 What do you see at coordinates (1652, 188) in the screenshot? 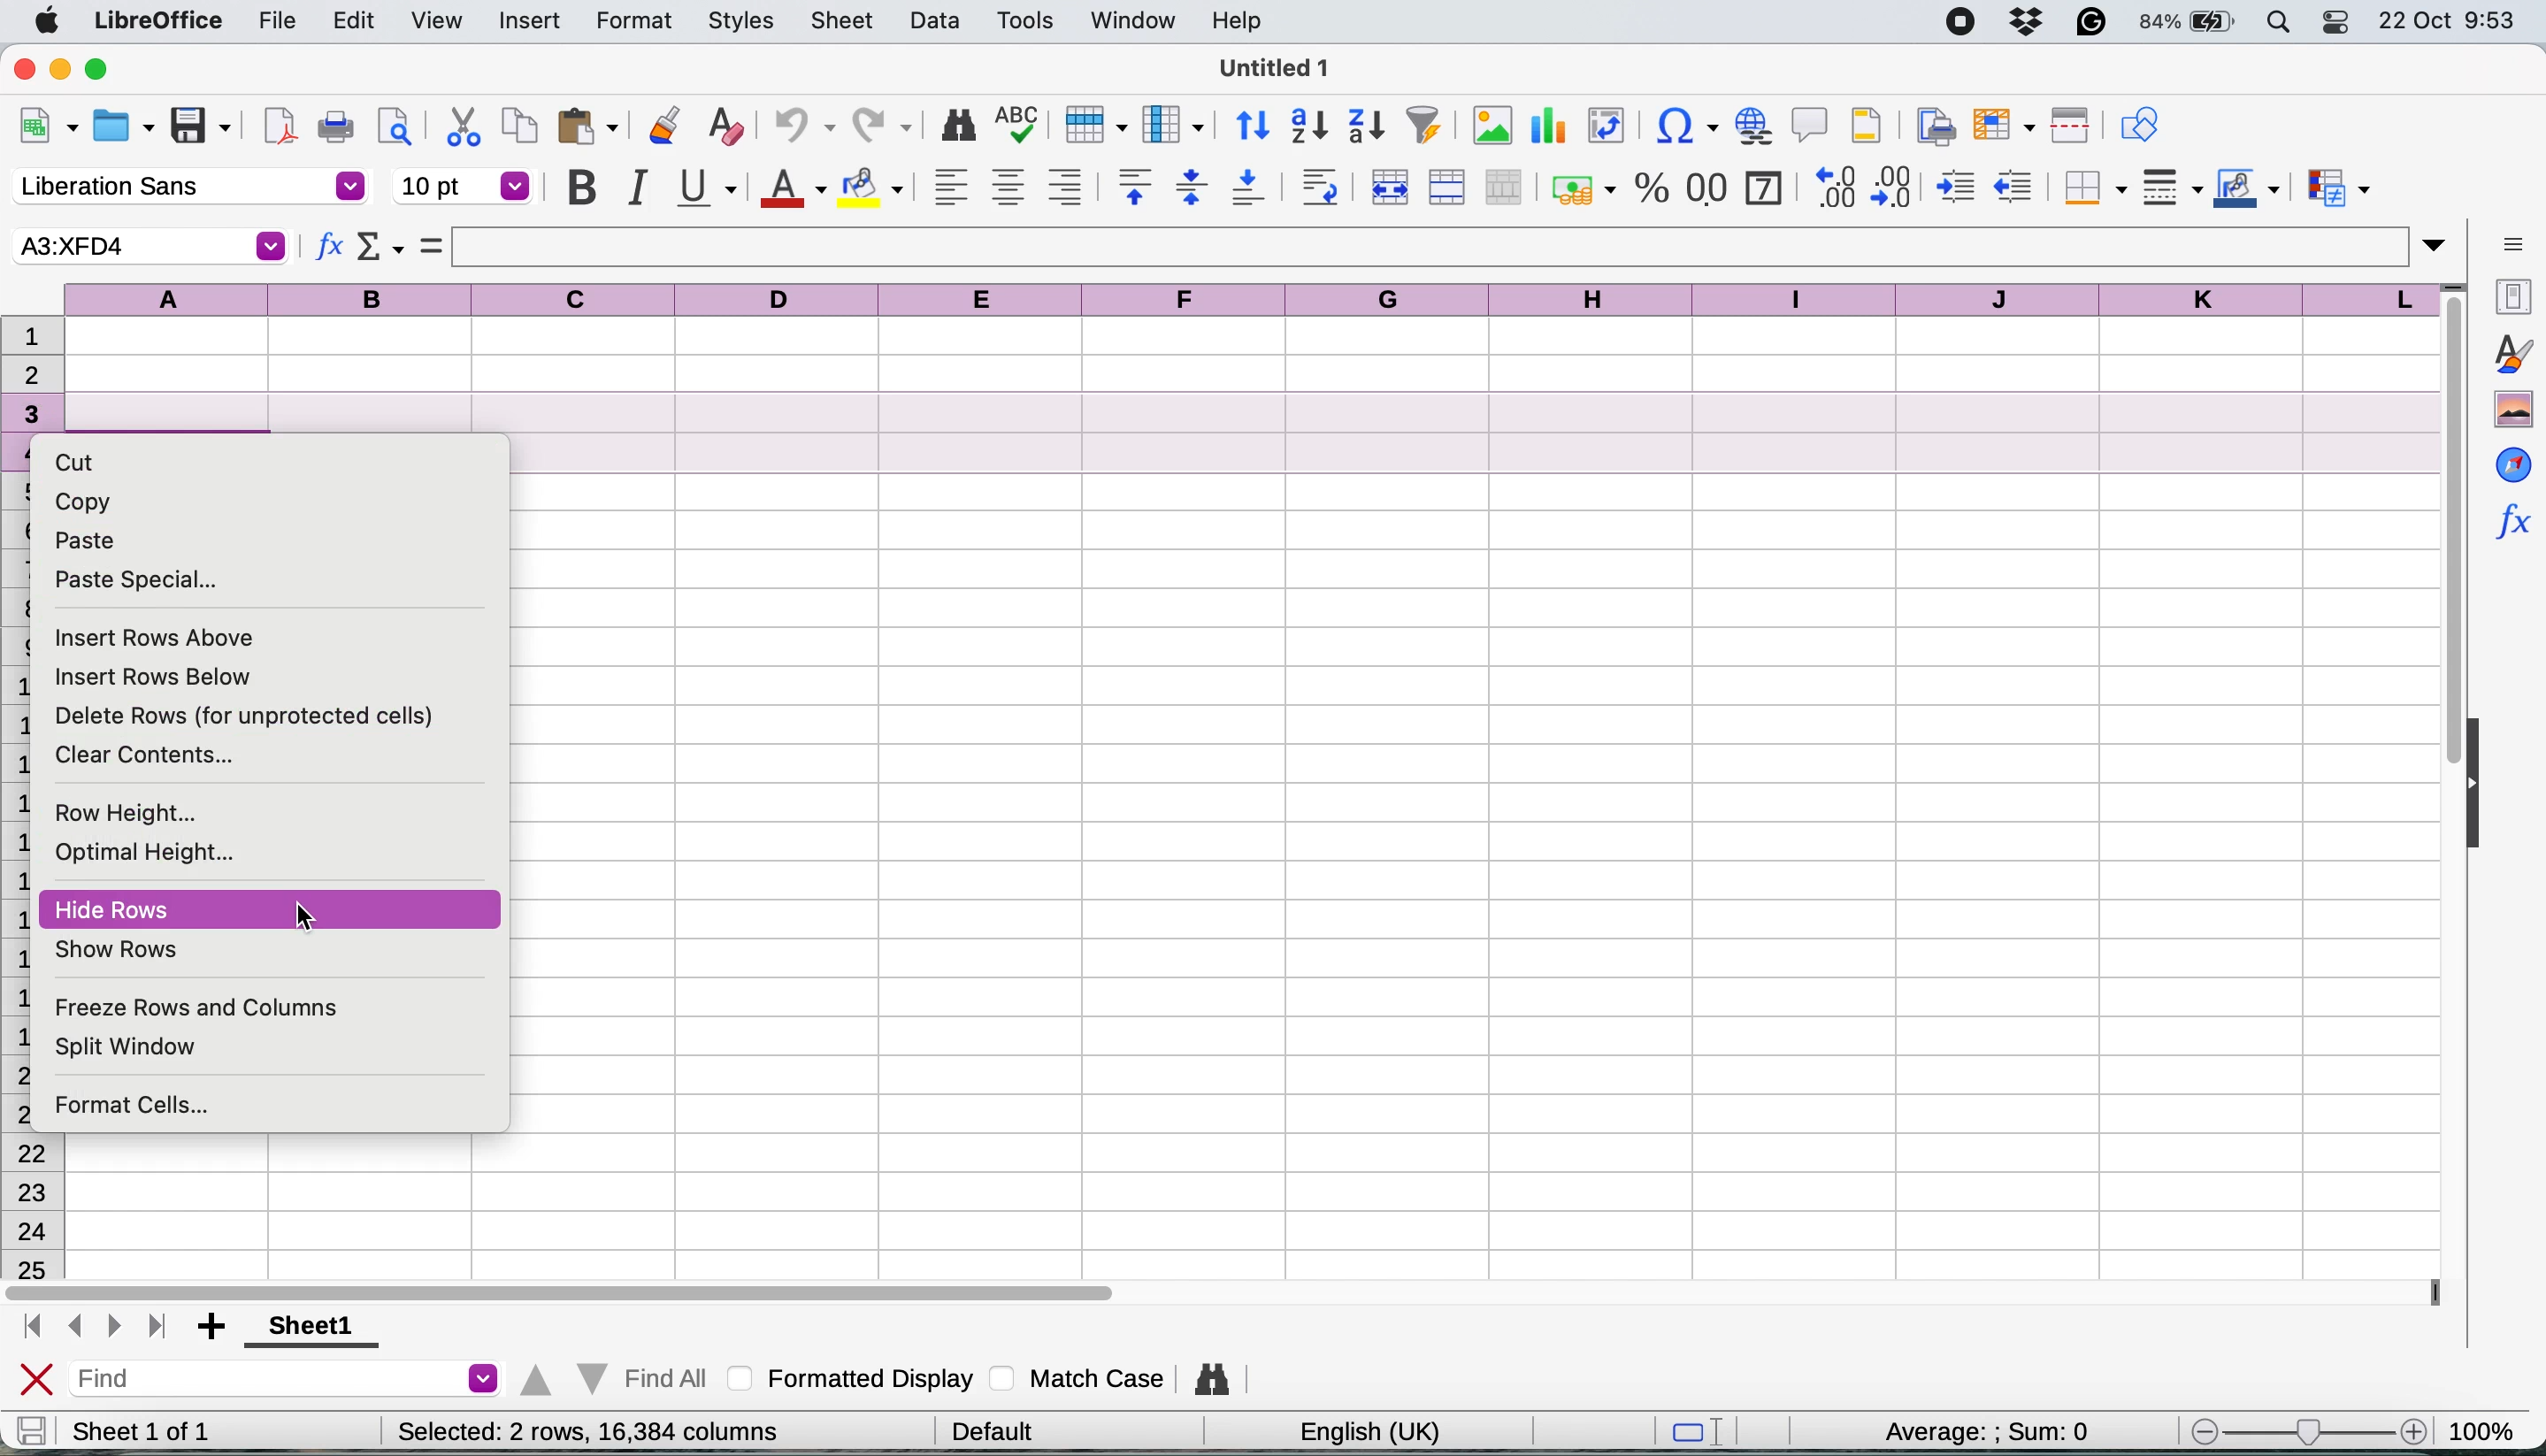
I see `format as percentage` at bounding box center [1652, 188].